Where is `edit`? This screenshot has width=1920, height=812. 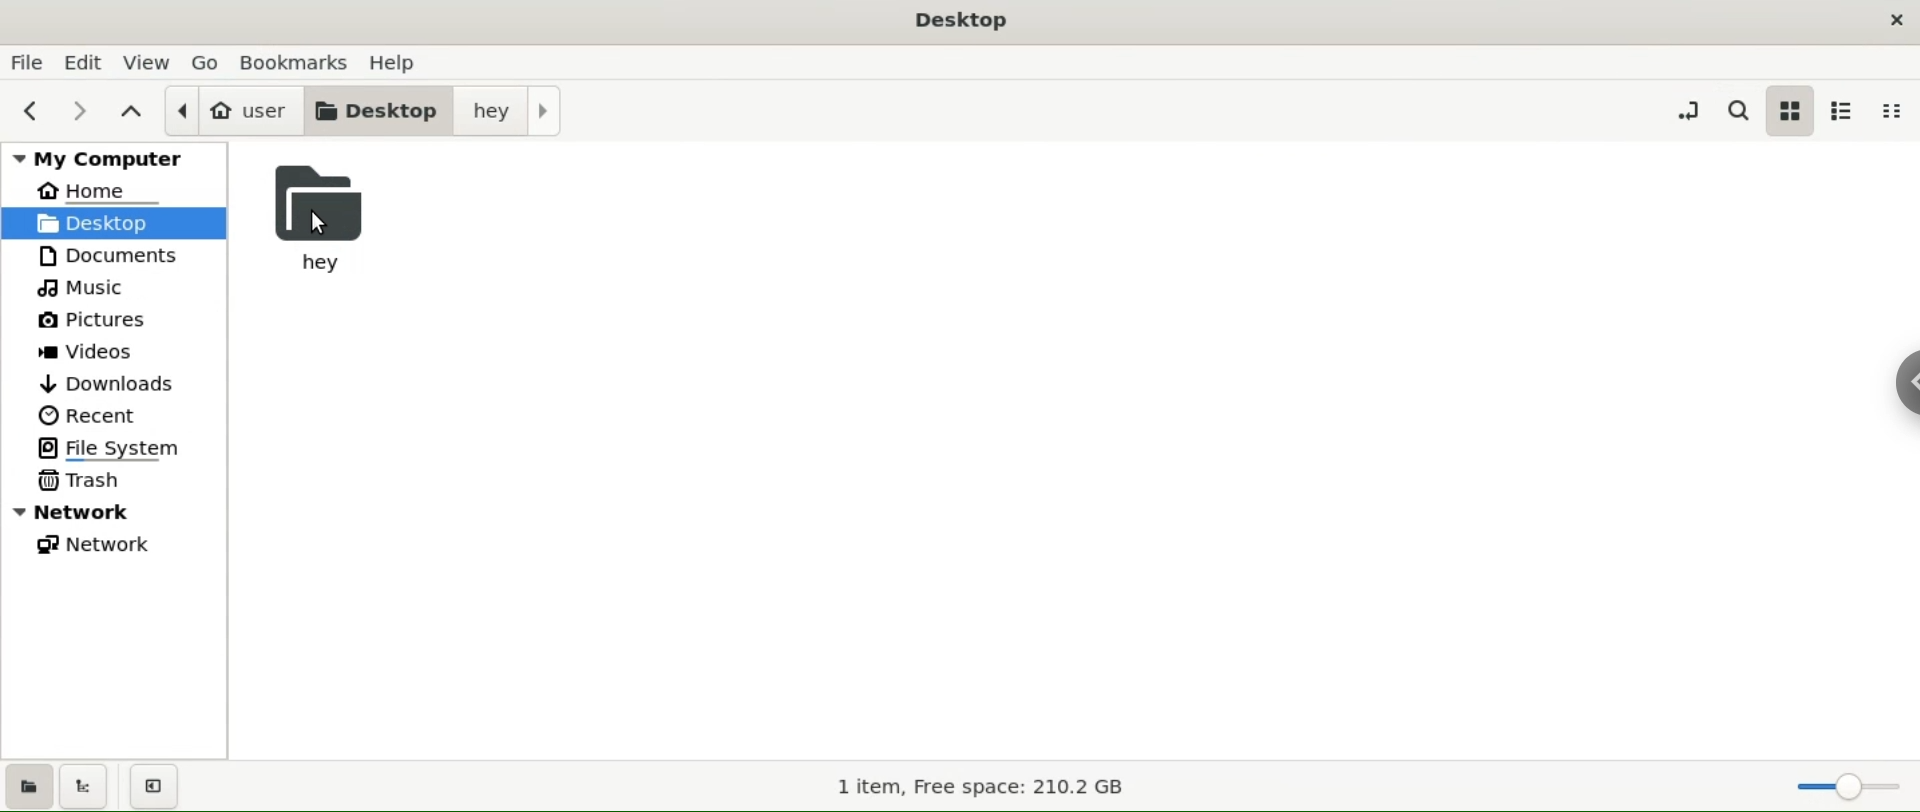 edit is located at coordinates (79, 62).